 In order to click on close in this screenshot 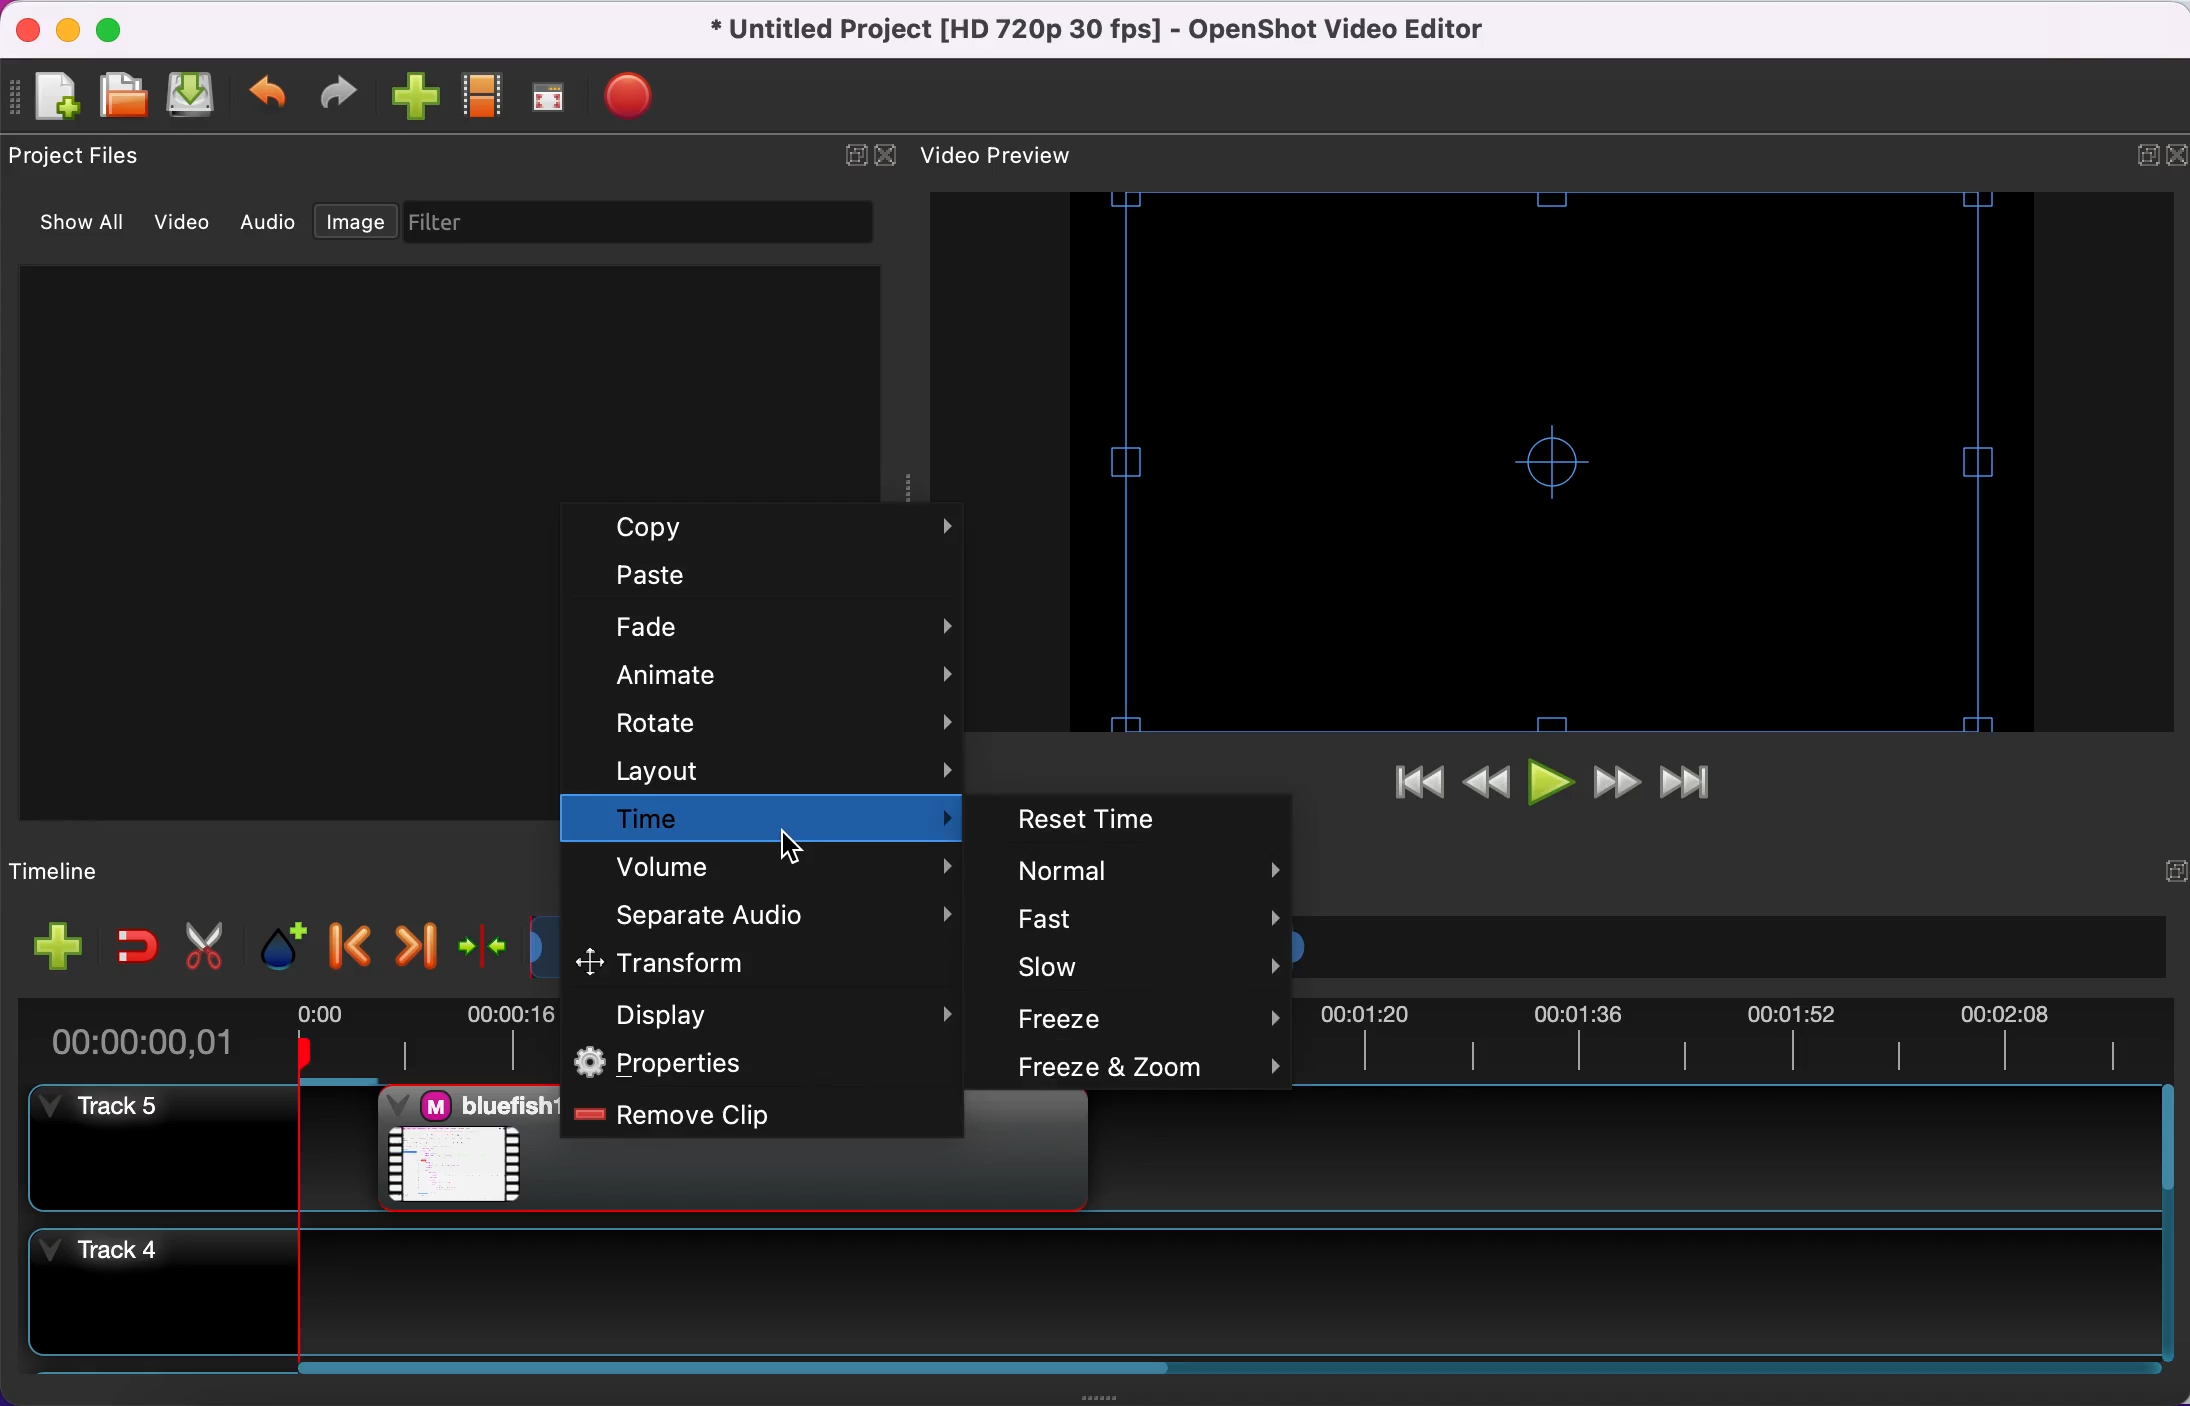, I will do `click(29, 29)`.